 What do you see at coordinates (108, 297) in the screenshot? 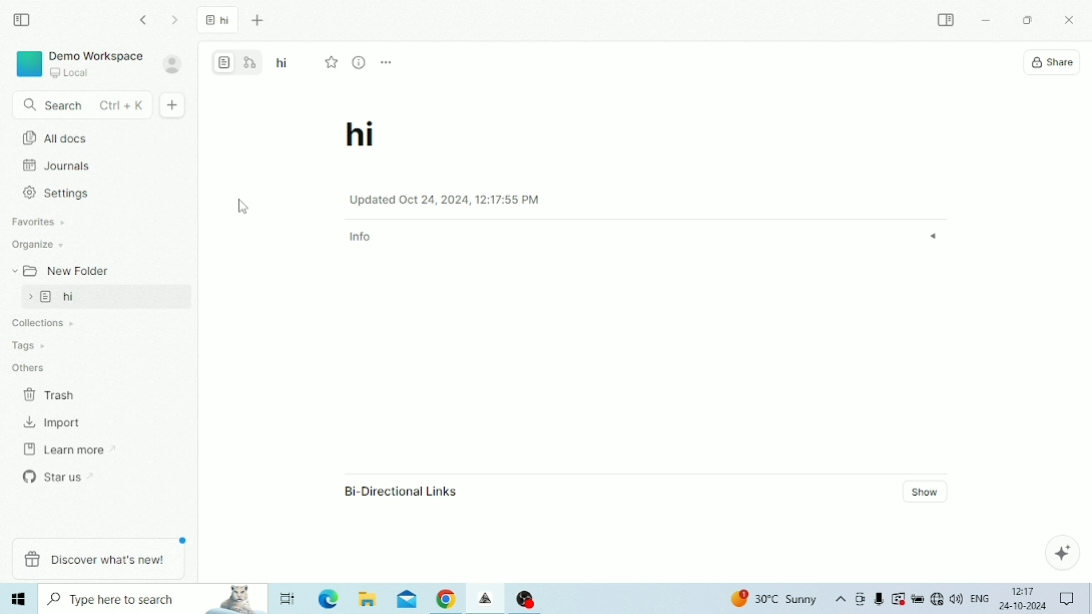
I see `hi` at bounding box center [108, 297].